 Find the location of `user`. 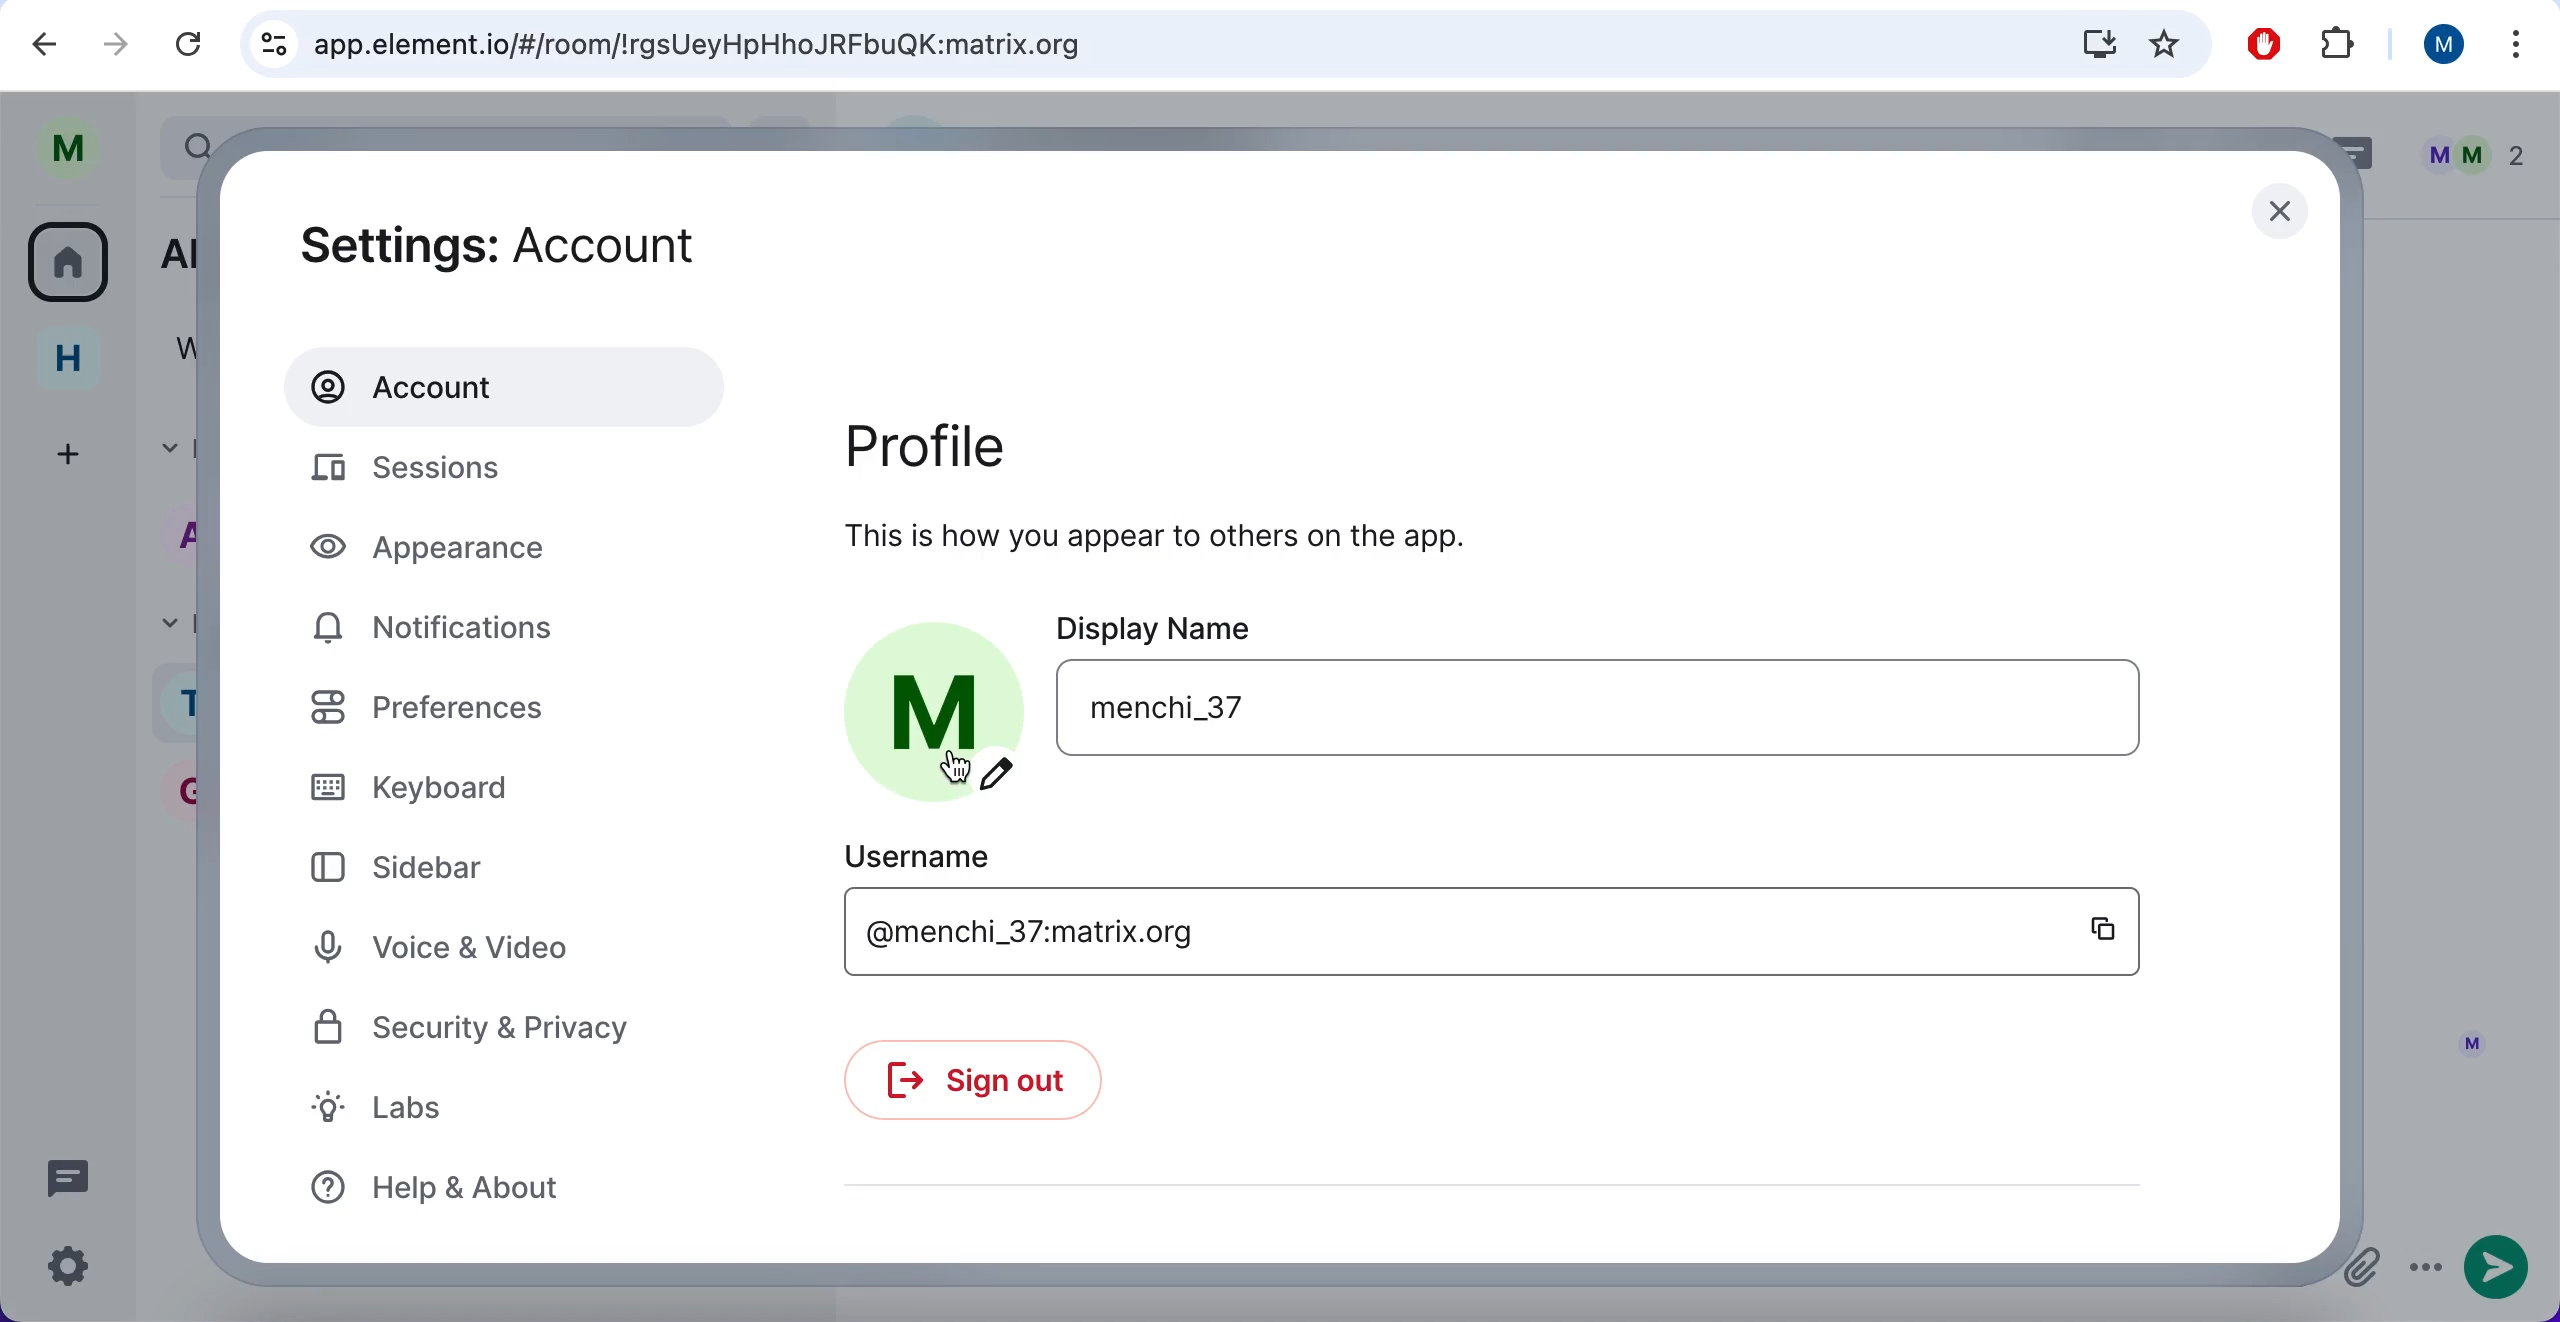

user is located at coordinates (1666, 715).